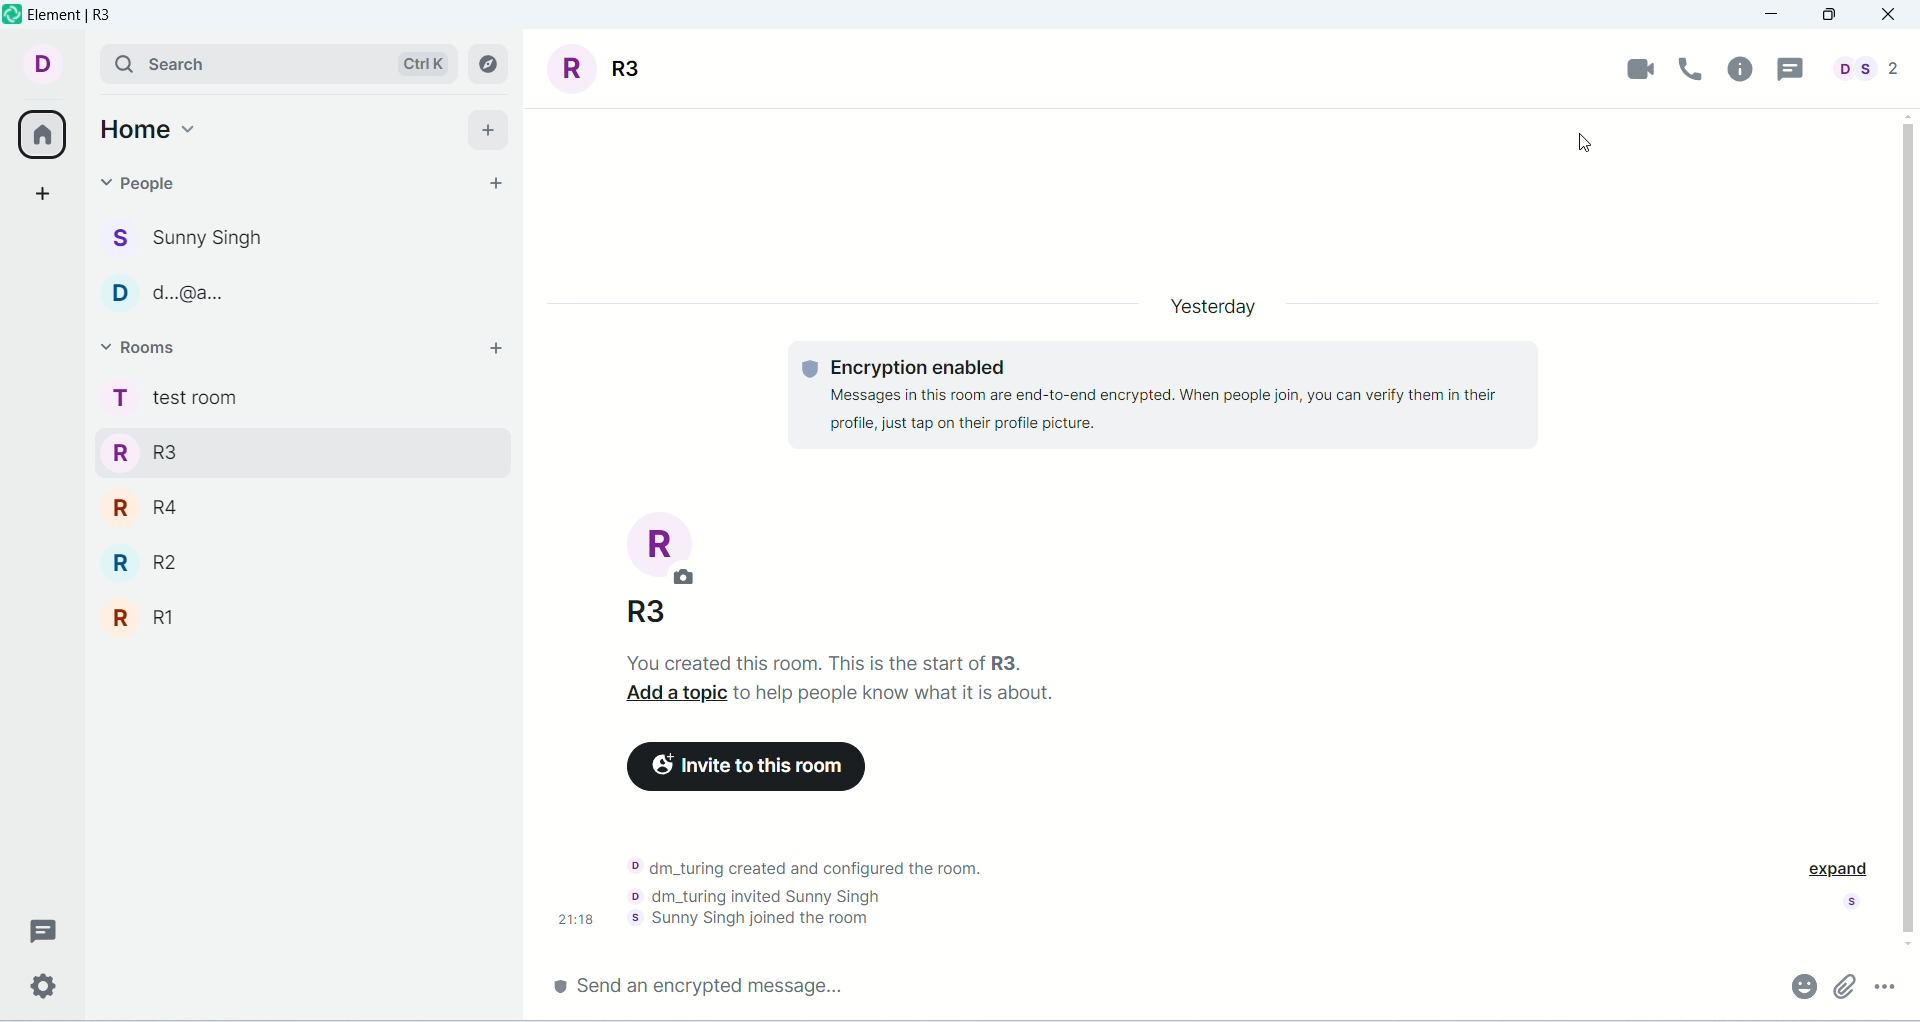 The height and width of the screenshot is (1022, 1920). What do you see at coordinates (1891, 16) in the screenshot?
I see `close` at bounding box center [1891, 16].